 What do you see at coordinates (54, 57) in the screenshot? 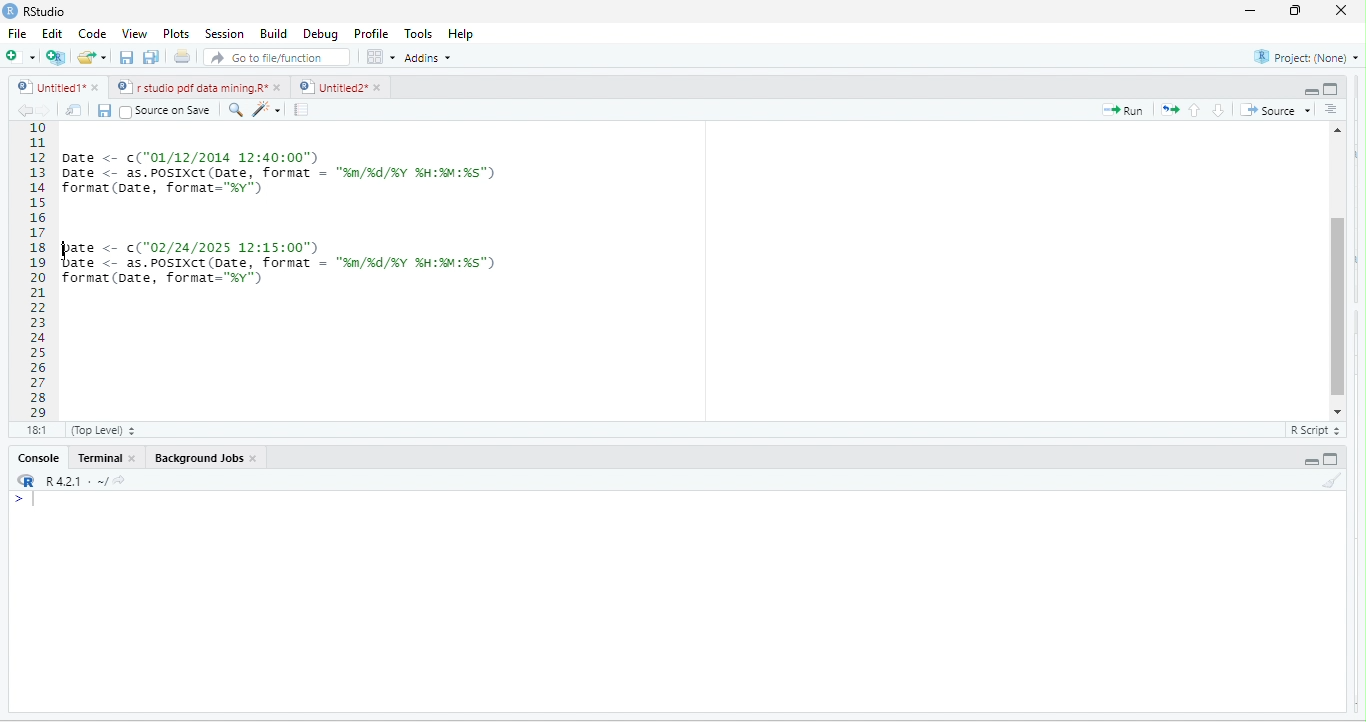
I see `create a project` at bounding box center [54, 57].